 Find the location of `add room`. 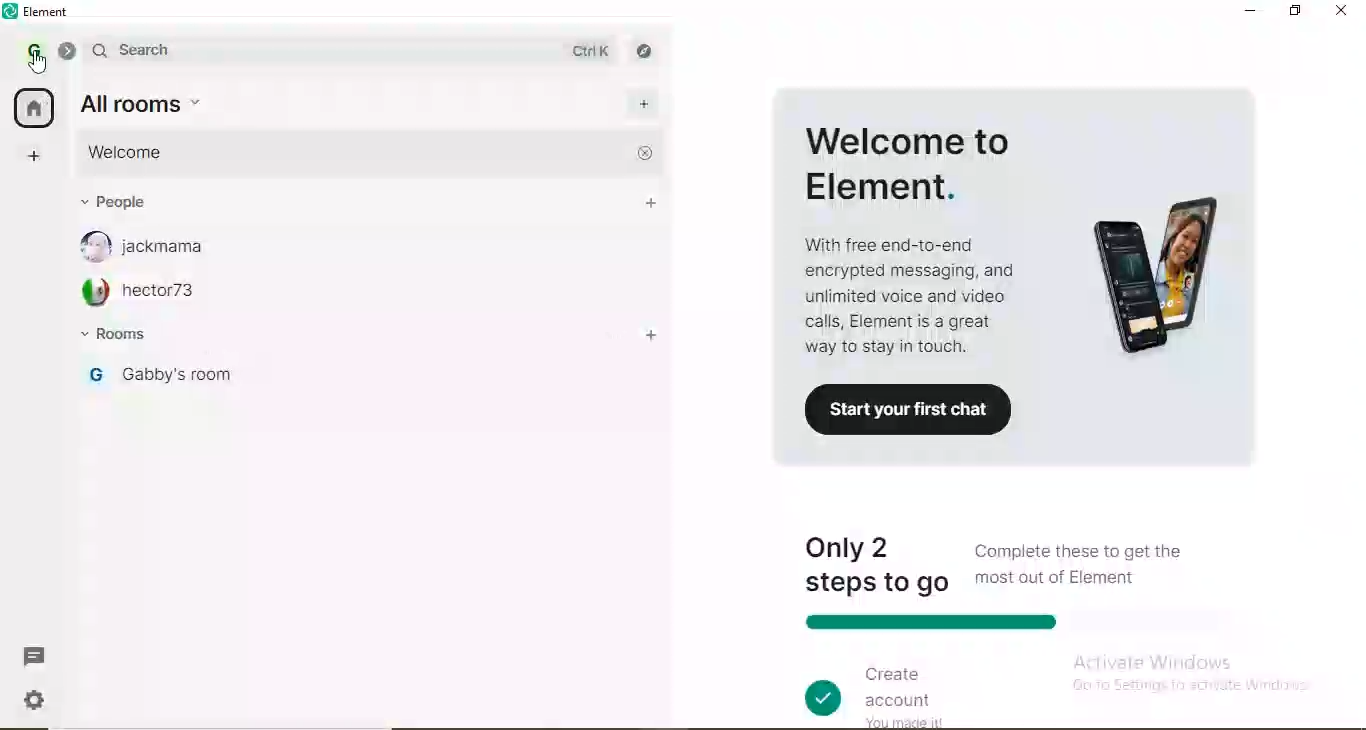

add room is located at coordinates (653, 336).